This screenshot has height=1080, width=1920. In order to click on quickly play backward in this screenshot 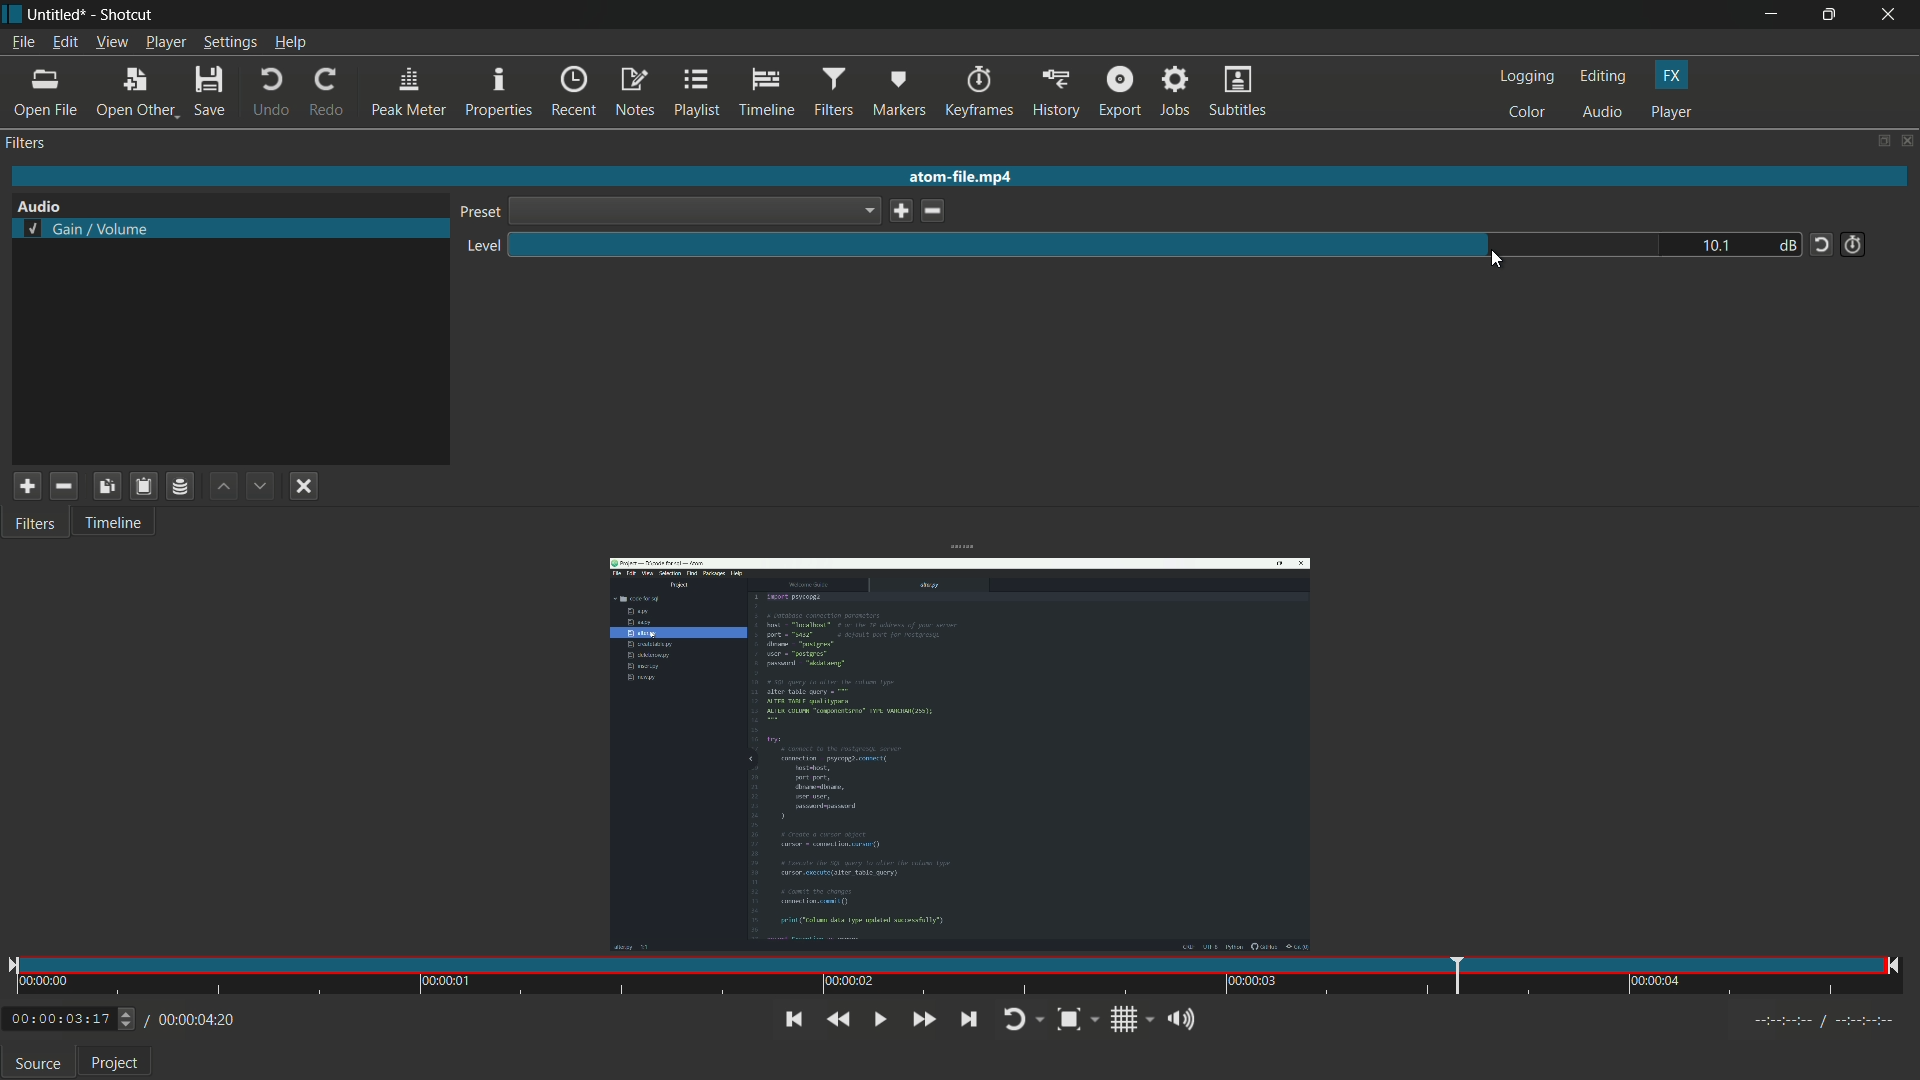, I will do `click(837, 1020)`.